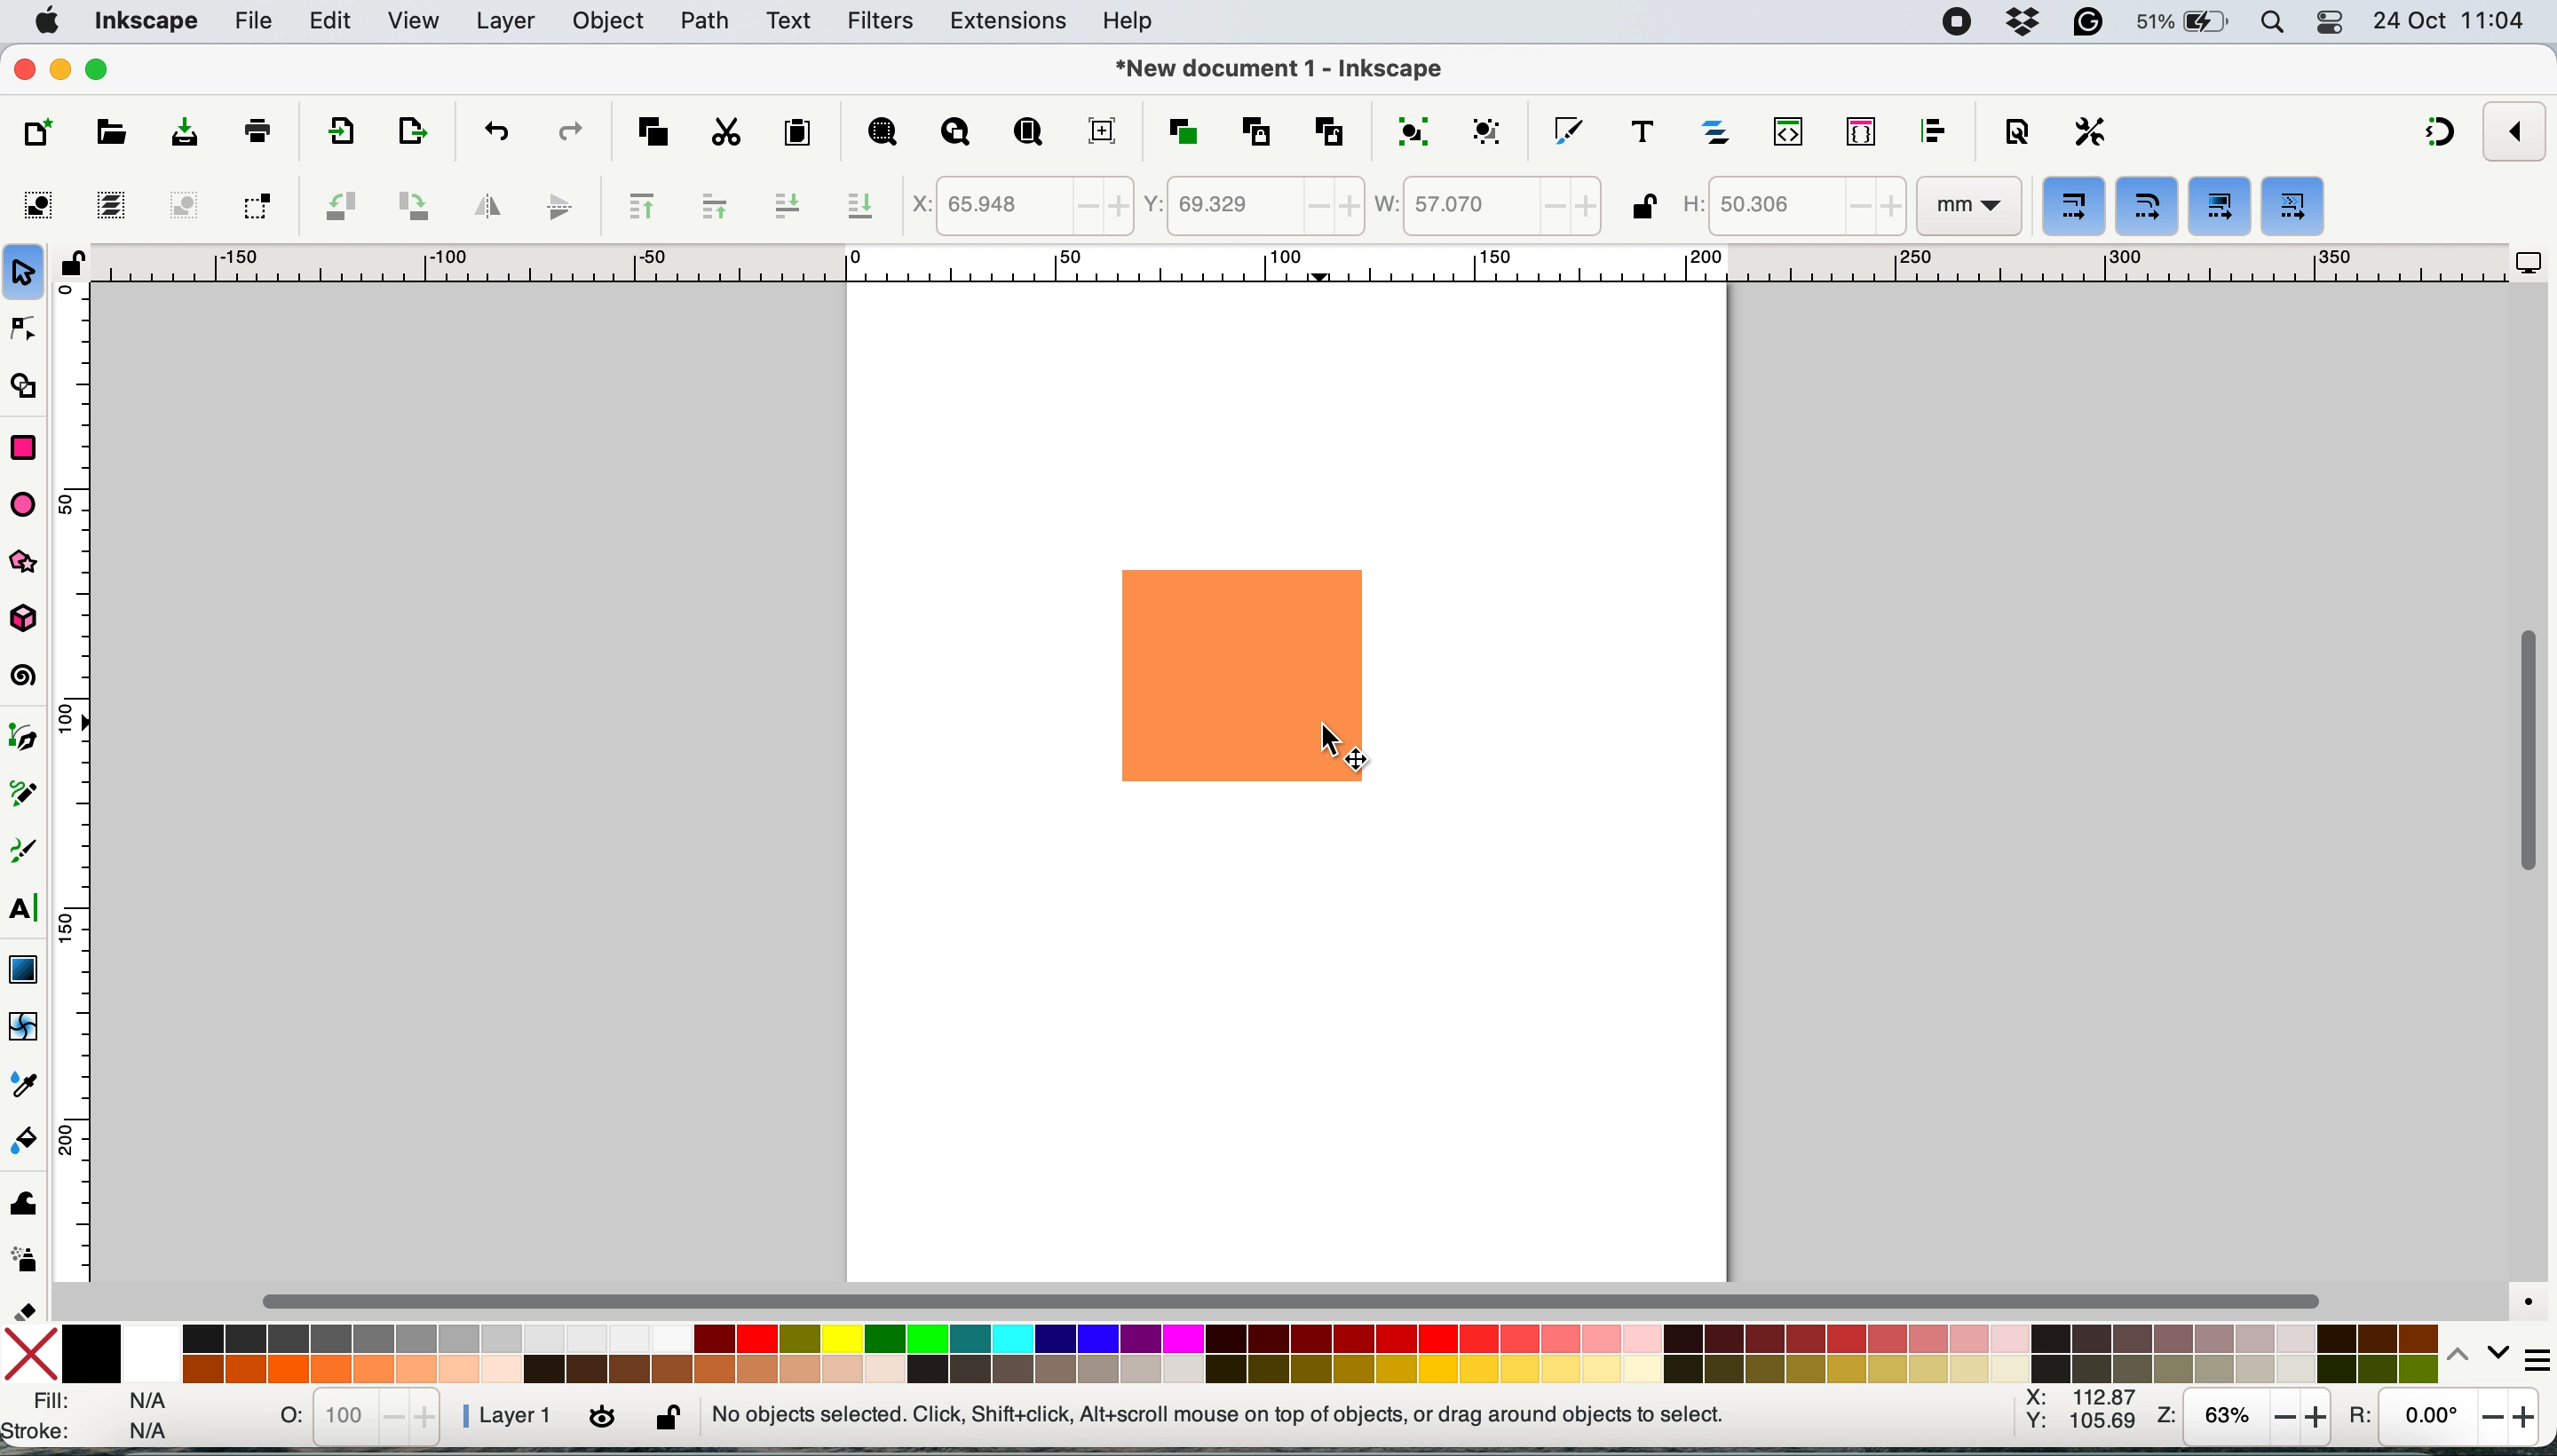  I want to click on cut, so click(724, 131).